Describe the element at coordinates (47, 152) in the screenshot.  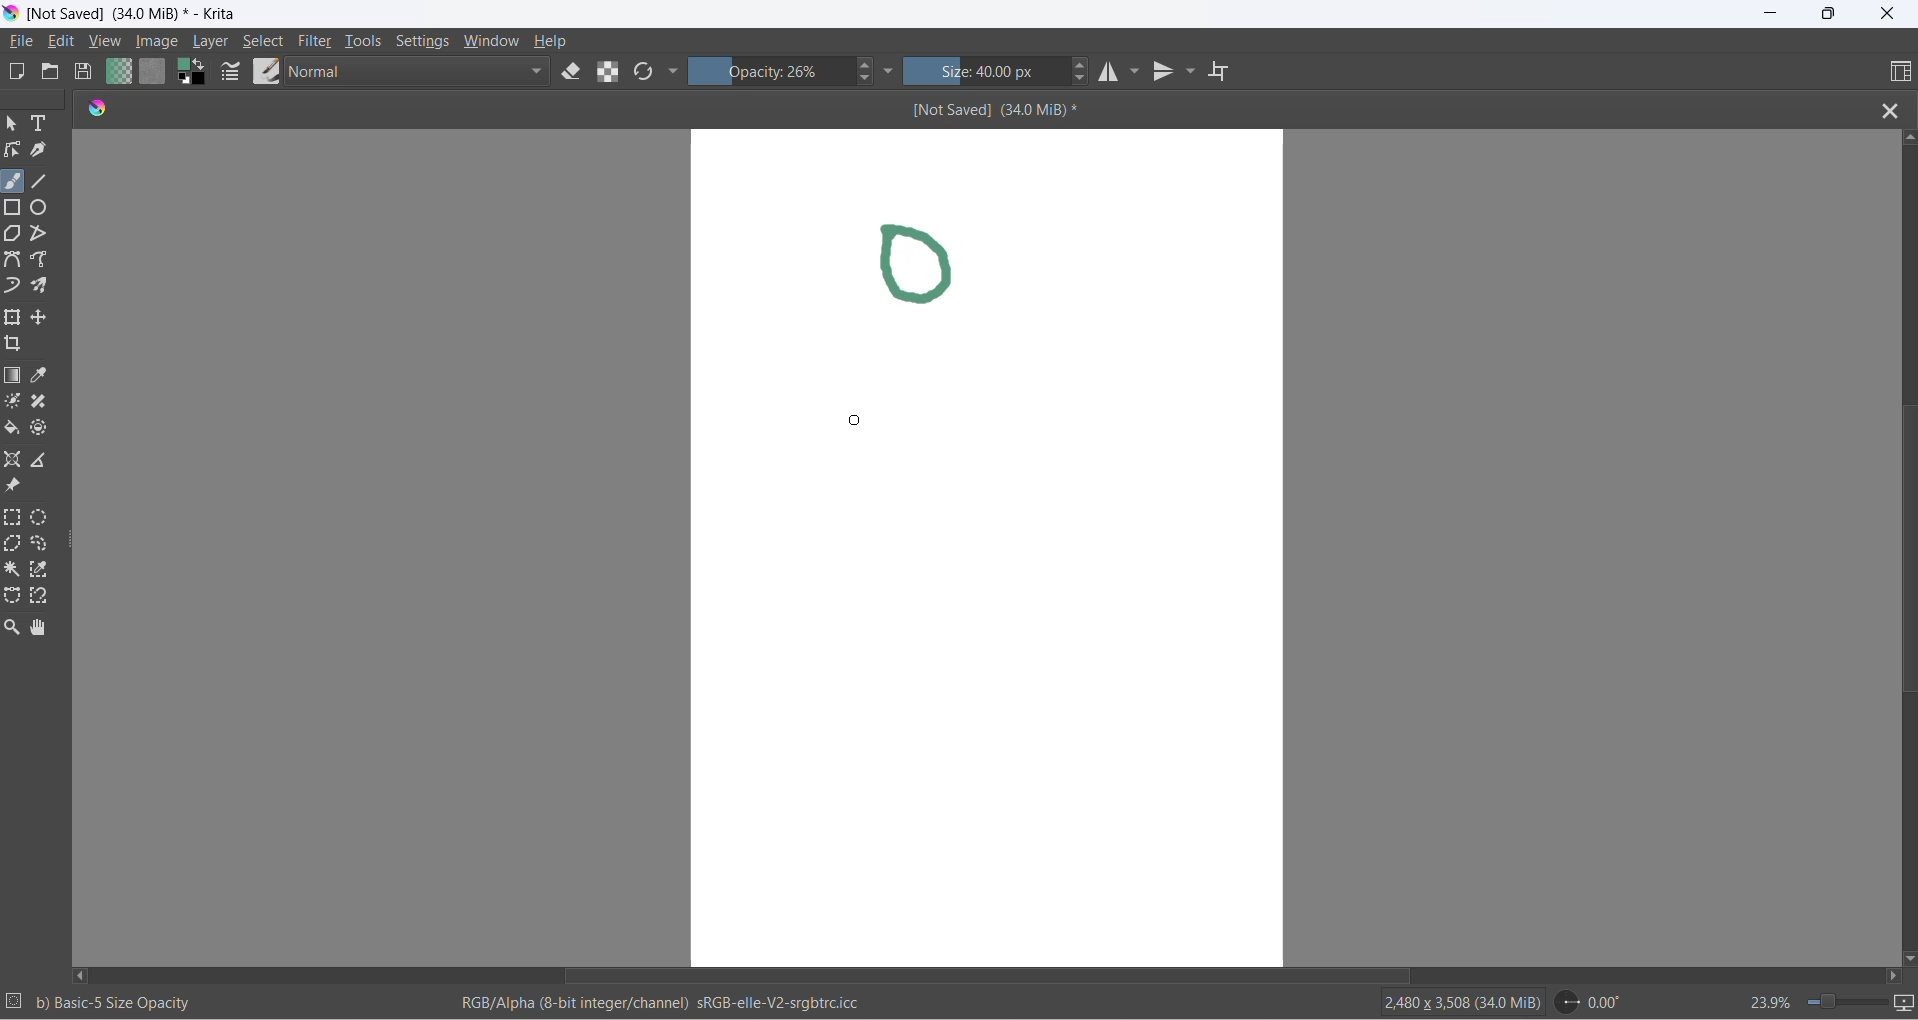
I see `calligraphy` at that location.